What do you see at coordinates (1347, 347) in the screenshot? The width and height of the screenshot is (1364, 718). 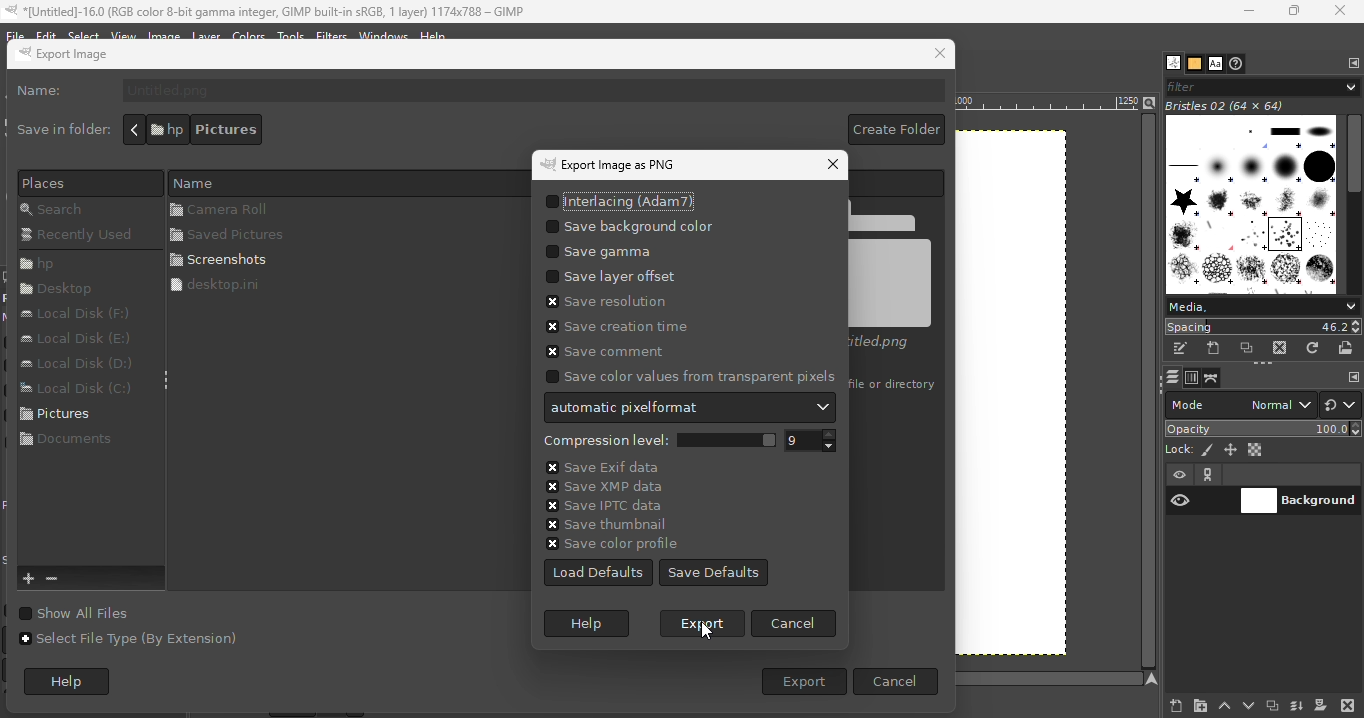 I see `Open brush as image` at bounding box center [1347, 347].